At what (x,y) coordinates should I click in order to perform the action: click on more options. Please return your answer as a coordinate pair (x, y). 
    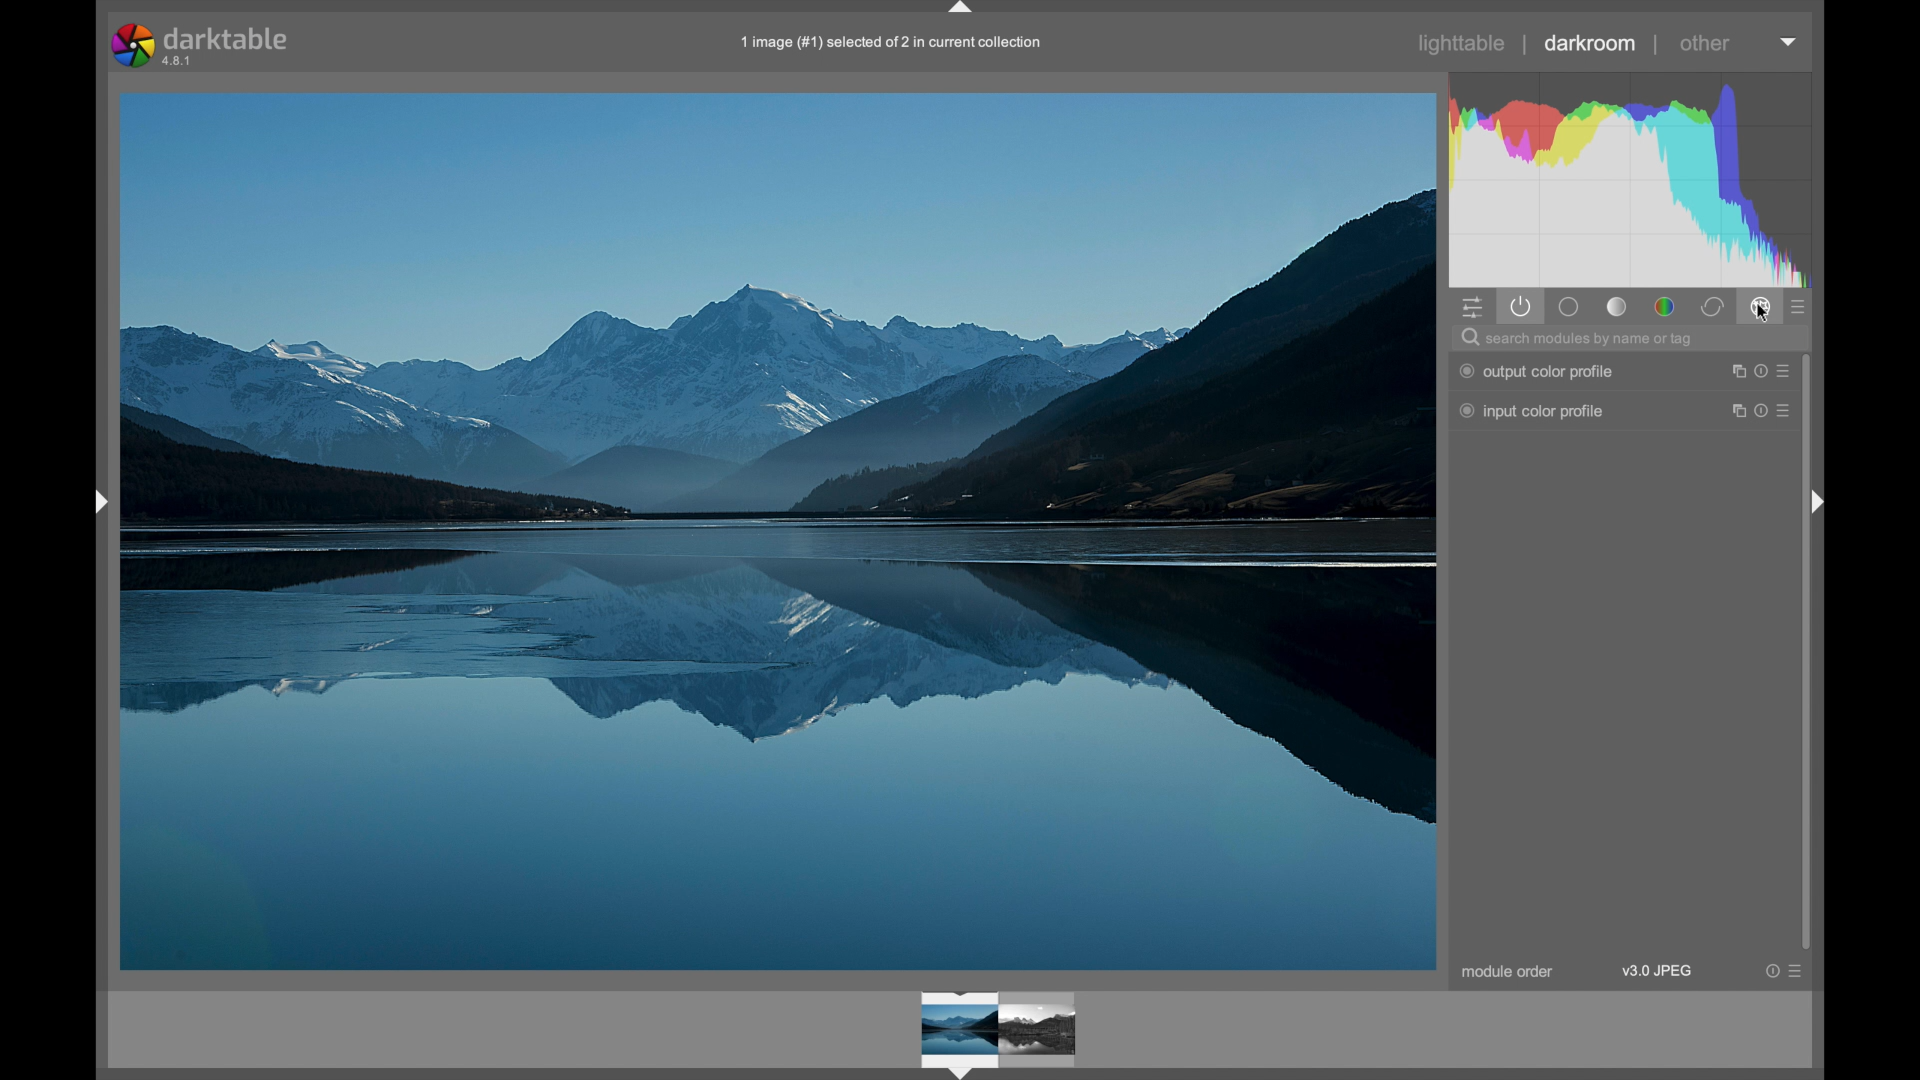
    Looking at the image, I should click on (1759, 371).